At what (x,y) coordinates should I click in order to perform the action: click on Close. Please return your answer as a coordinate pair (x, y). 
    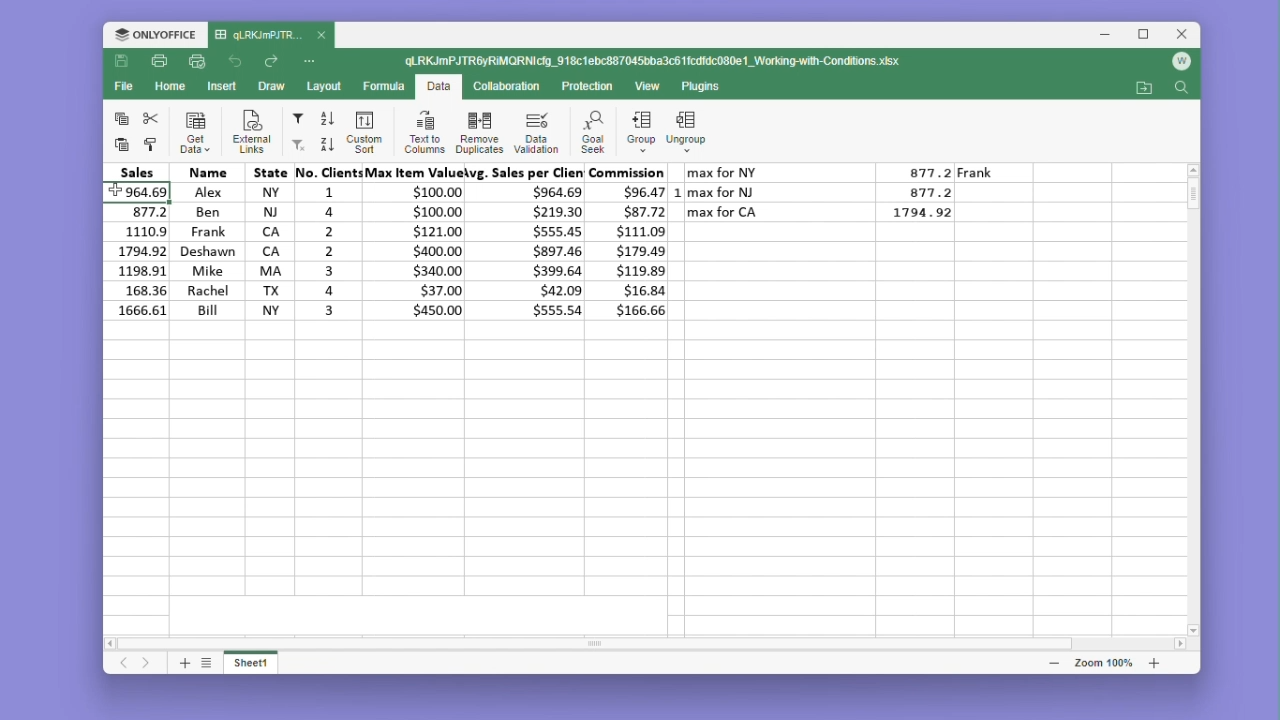
    Looking at the image, I should click on (1184, 35).